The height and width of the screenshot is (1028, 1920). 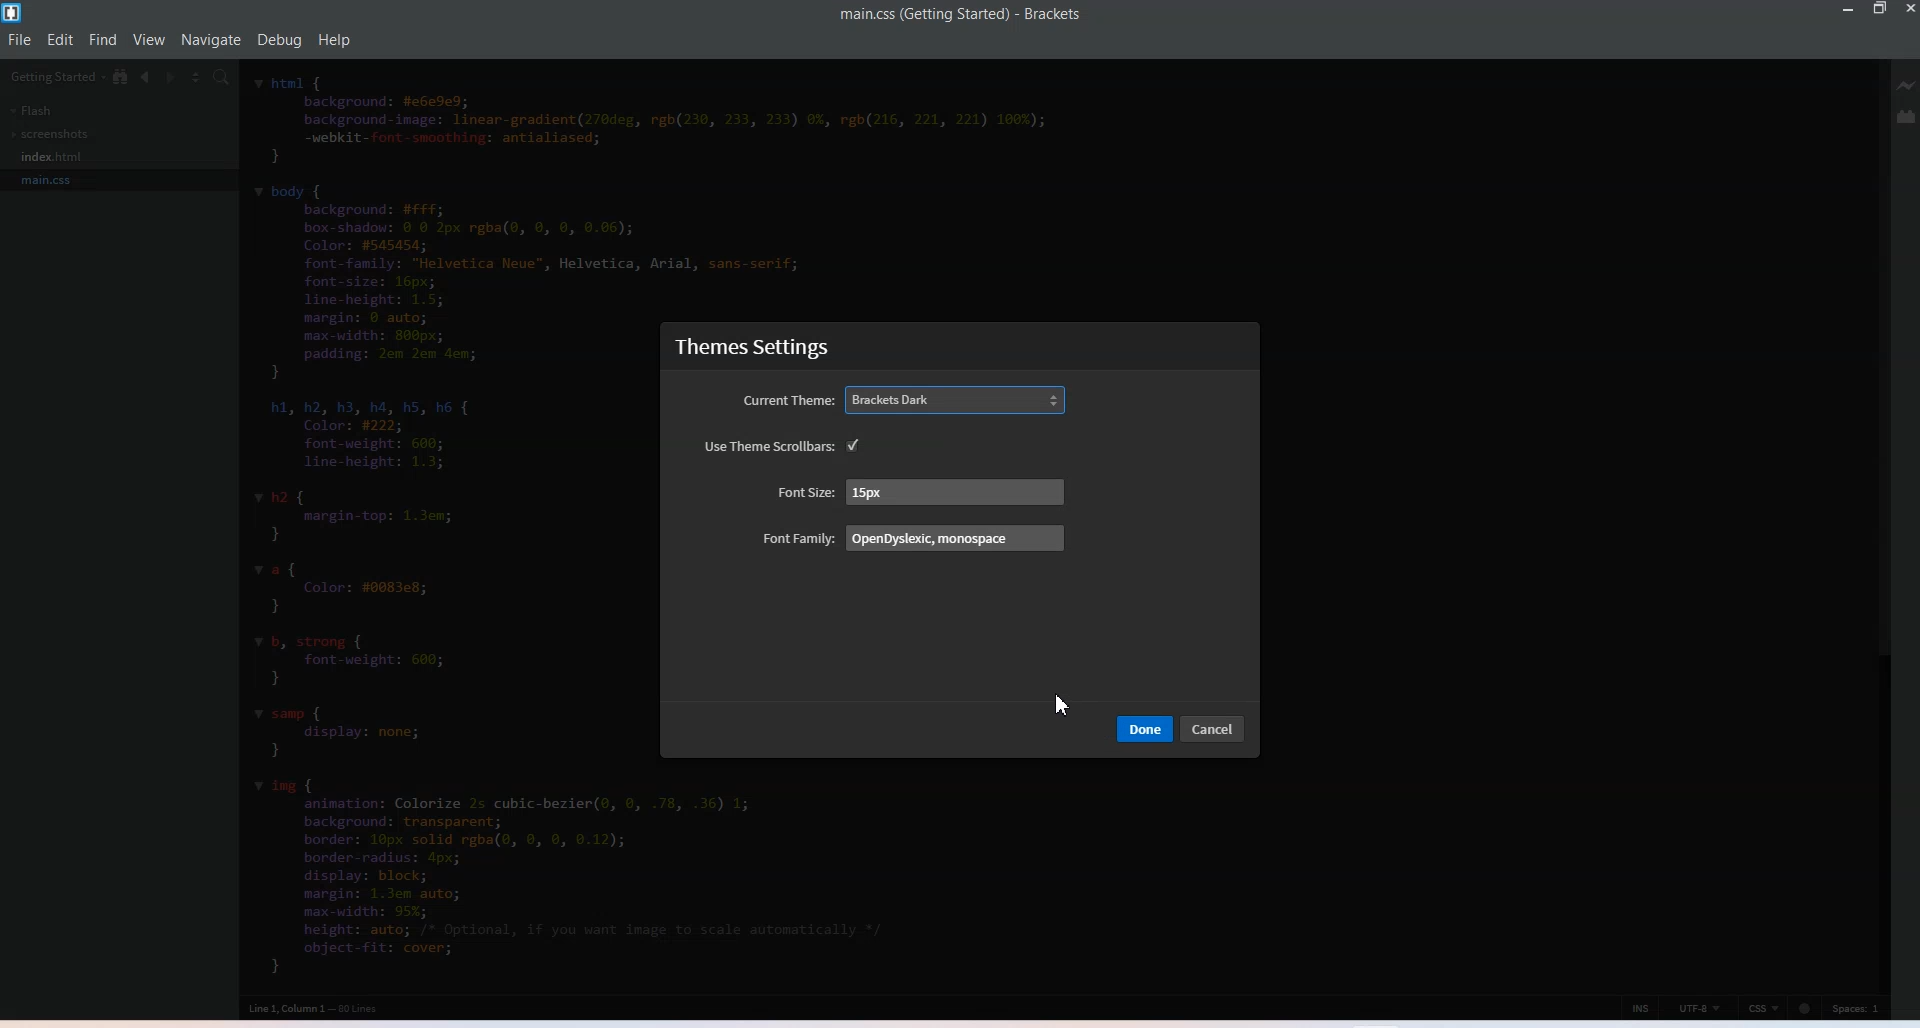 What do you see at coordinates (1146, 728) in the screenshot?
I see `Done` at bounding box center [1146, 728].